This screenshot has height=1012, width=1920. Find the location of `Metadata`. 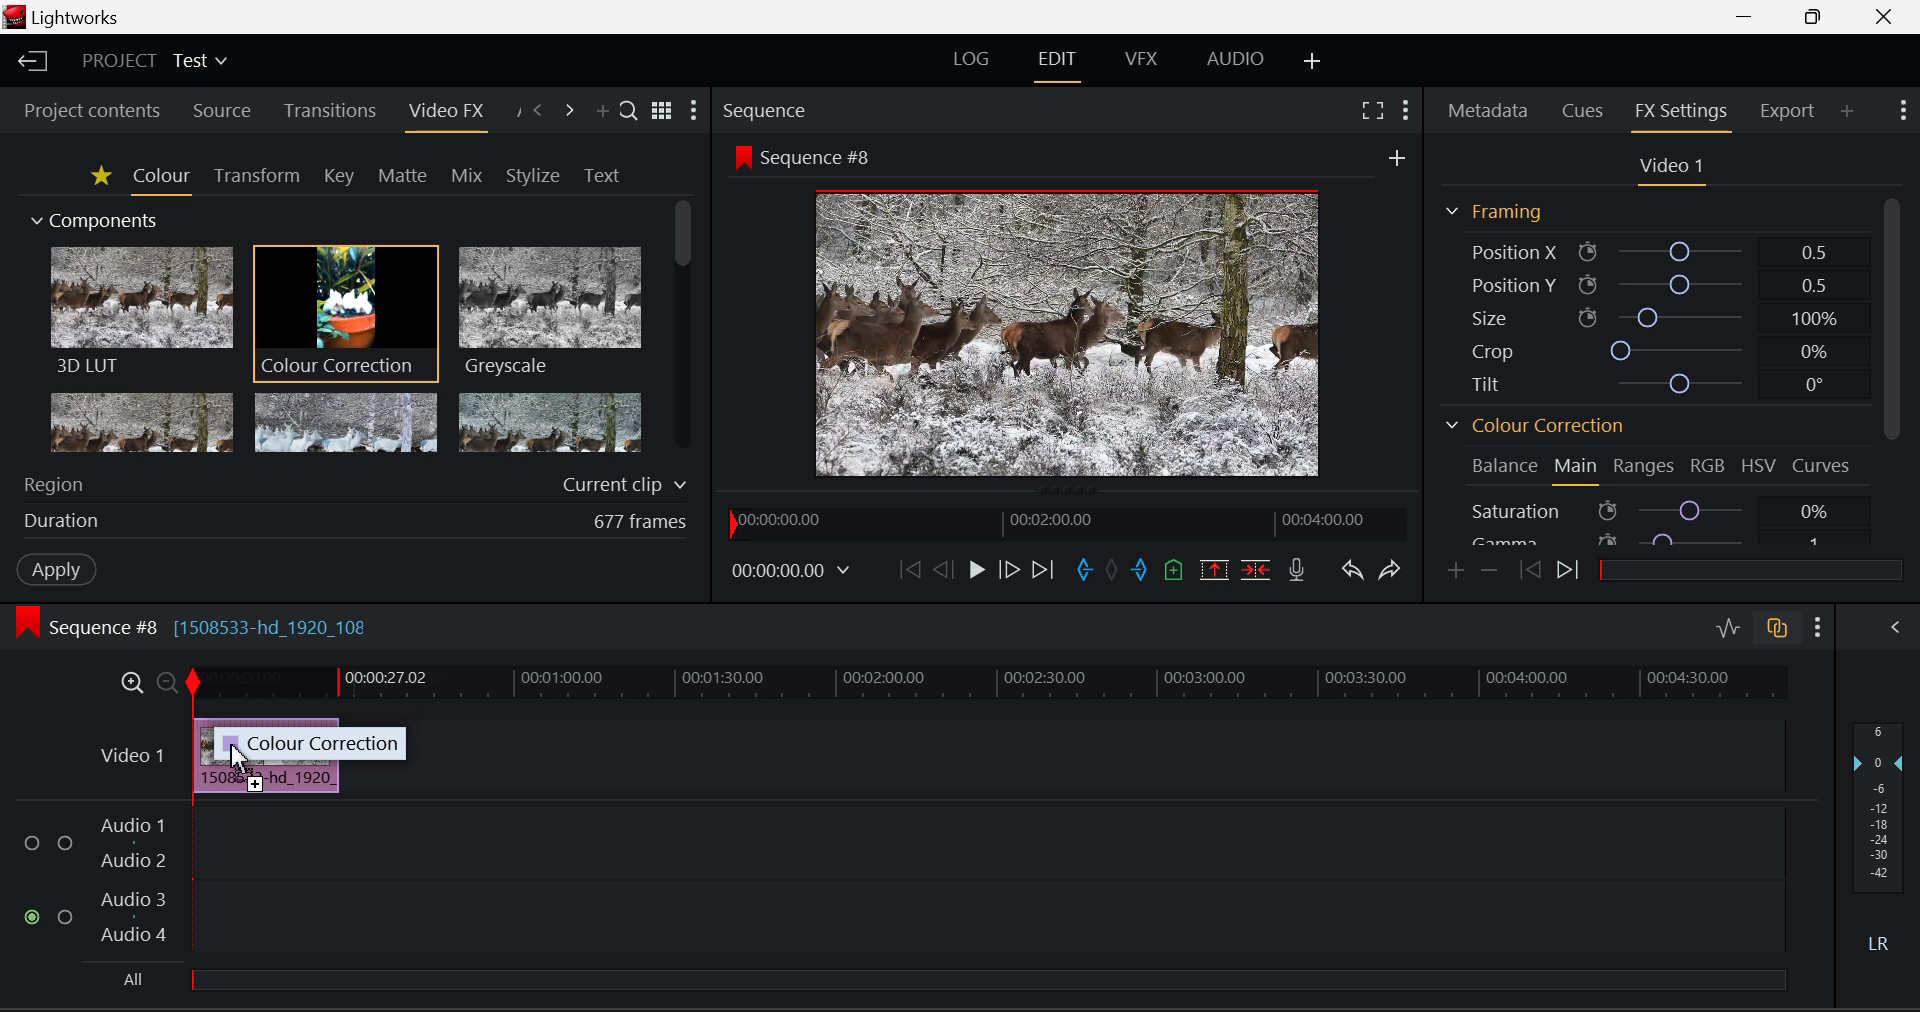

Metadata is located at coordinates (1488, 112).